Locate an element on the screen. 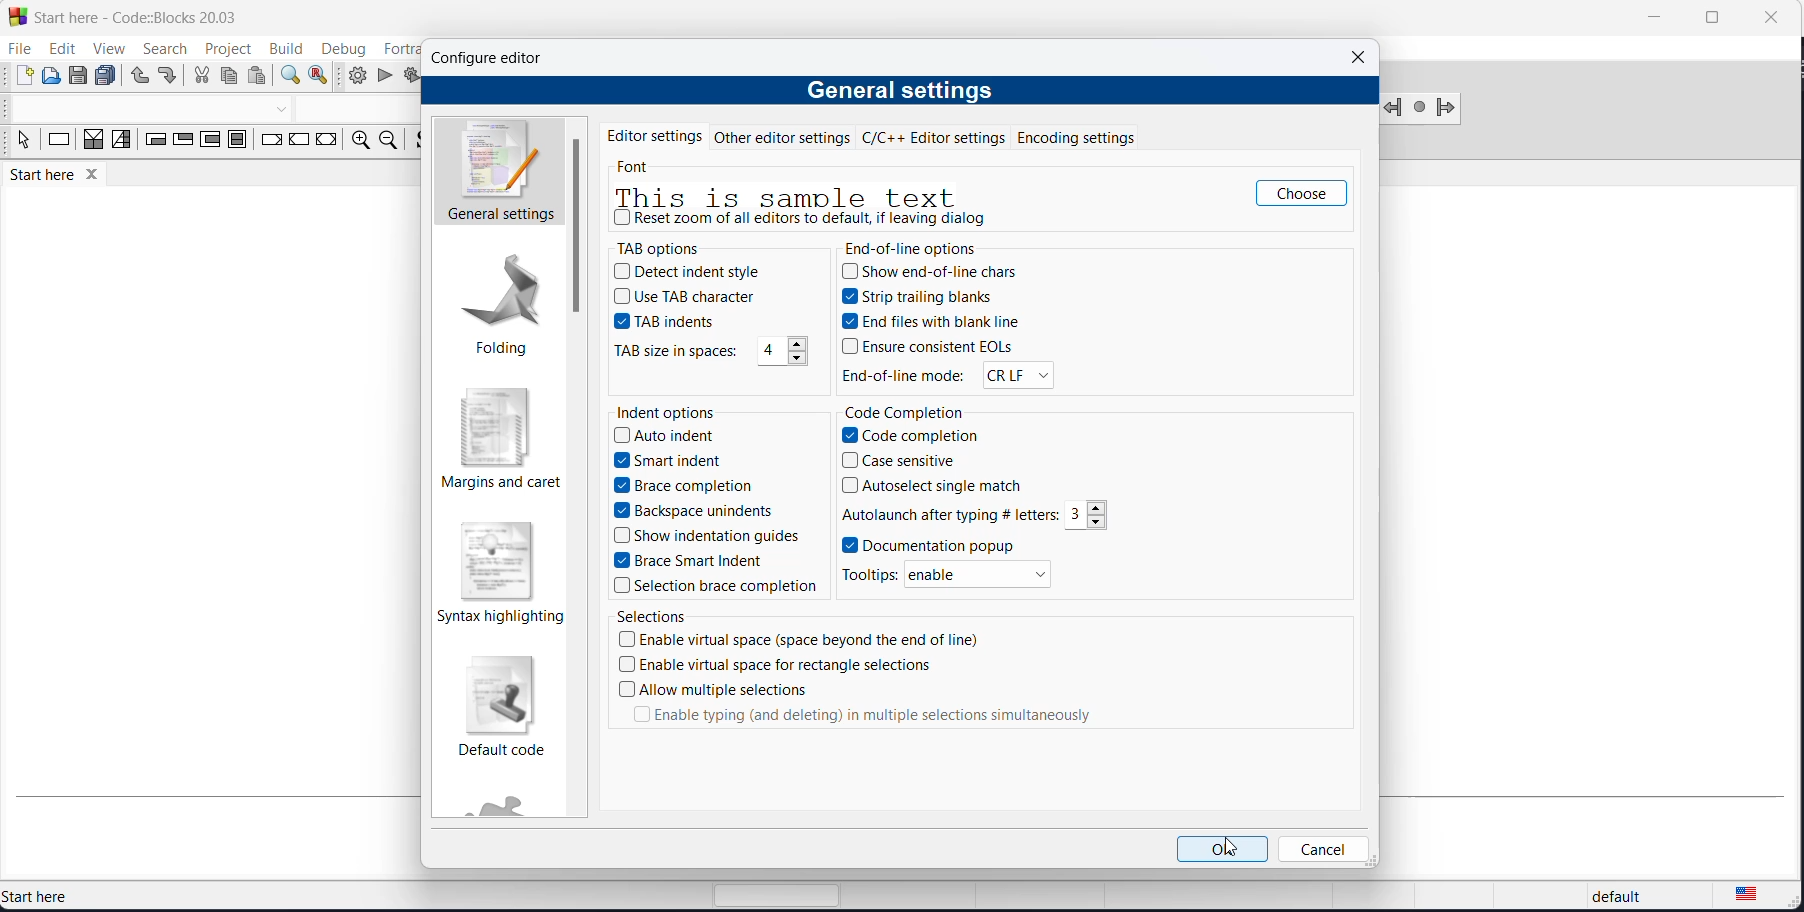  start here tab is located at coordinates (68, 178).